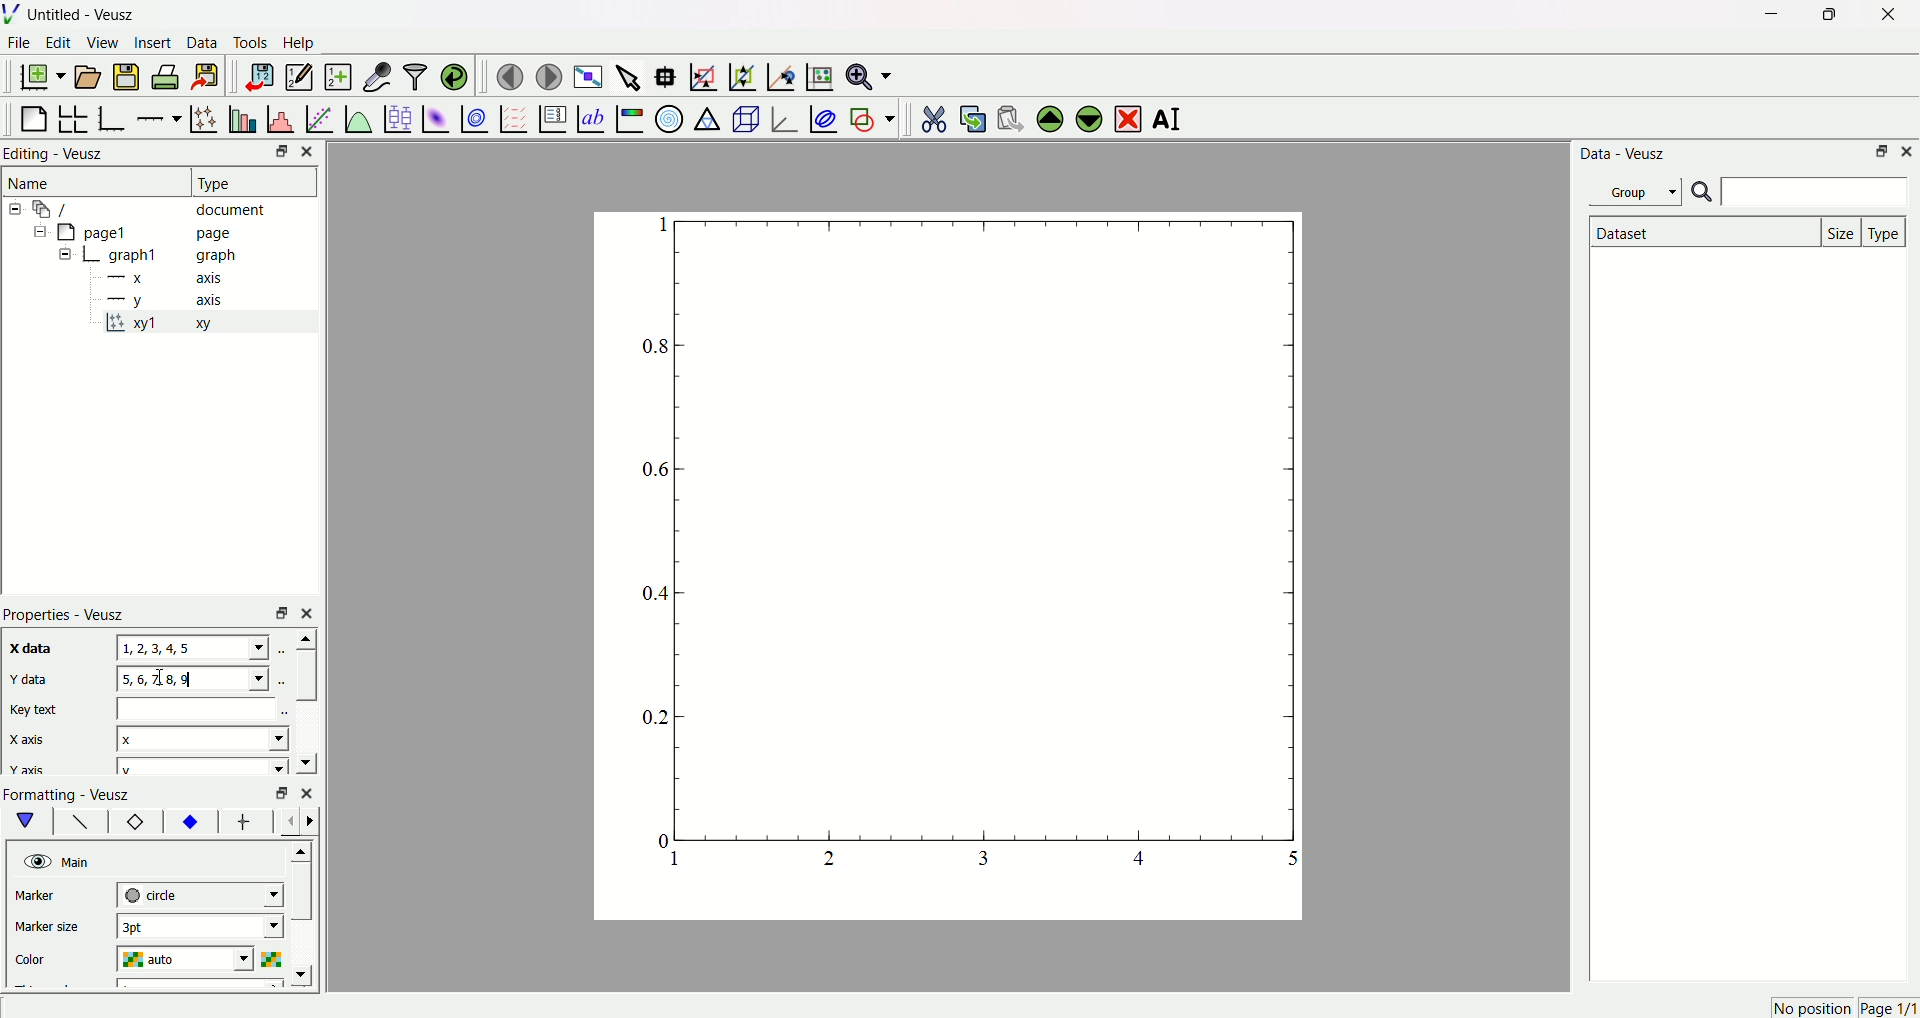 This screenshot has height=1018, width=1920. Describe the element at coordinates (203, 737) in the screenshot. I see `x` at that location.